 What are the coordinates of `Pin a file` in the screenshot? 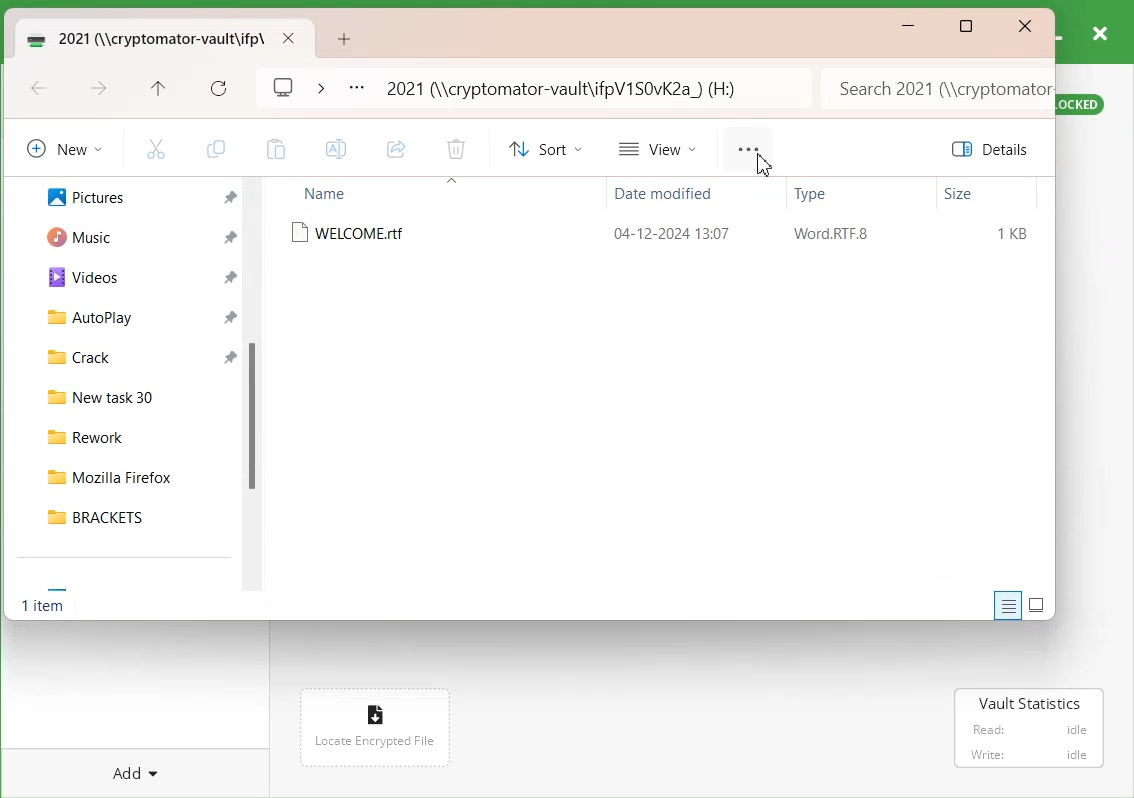 It's located at (228, 197).